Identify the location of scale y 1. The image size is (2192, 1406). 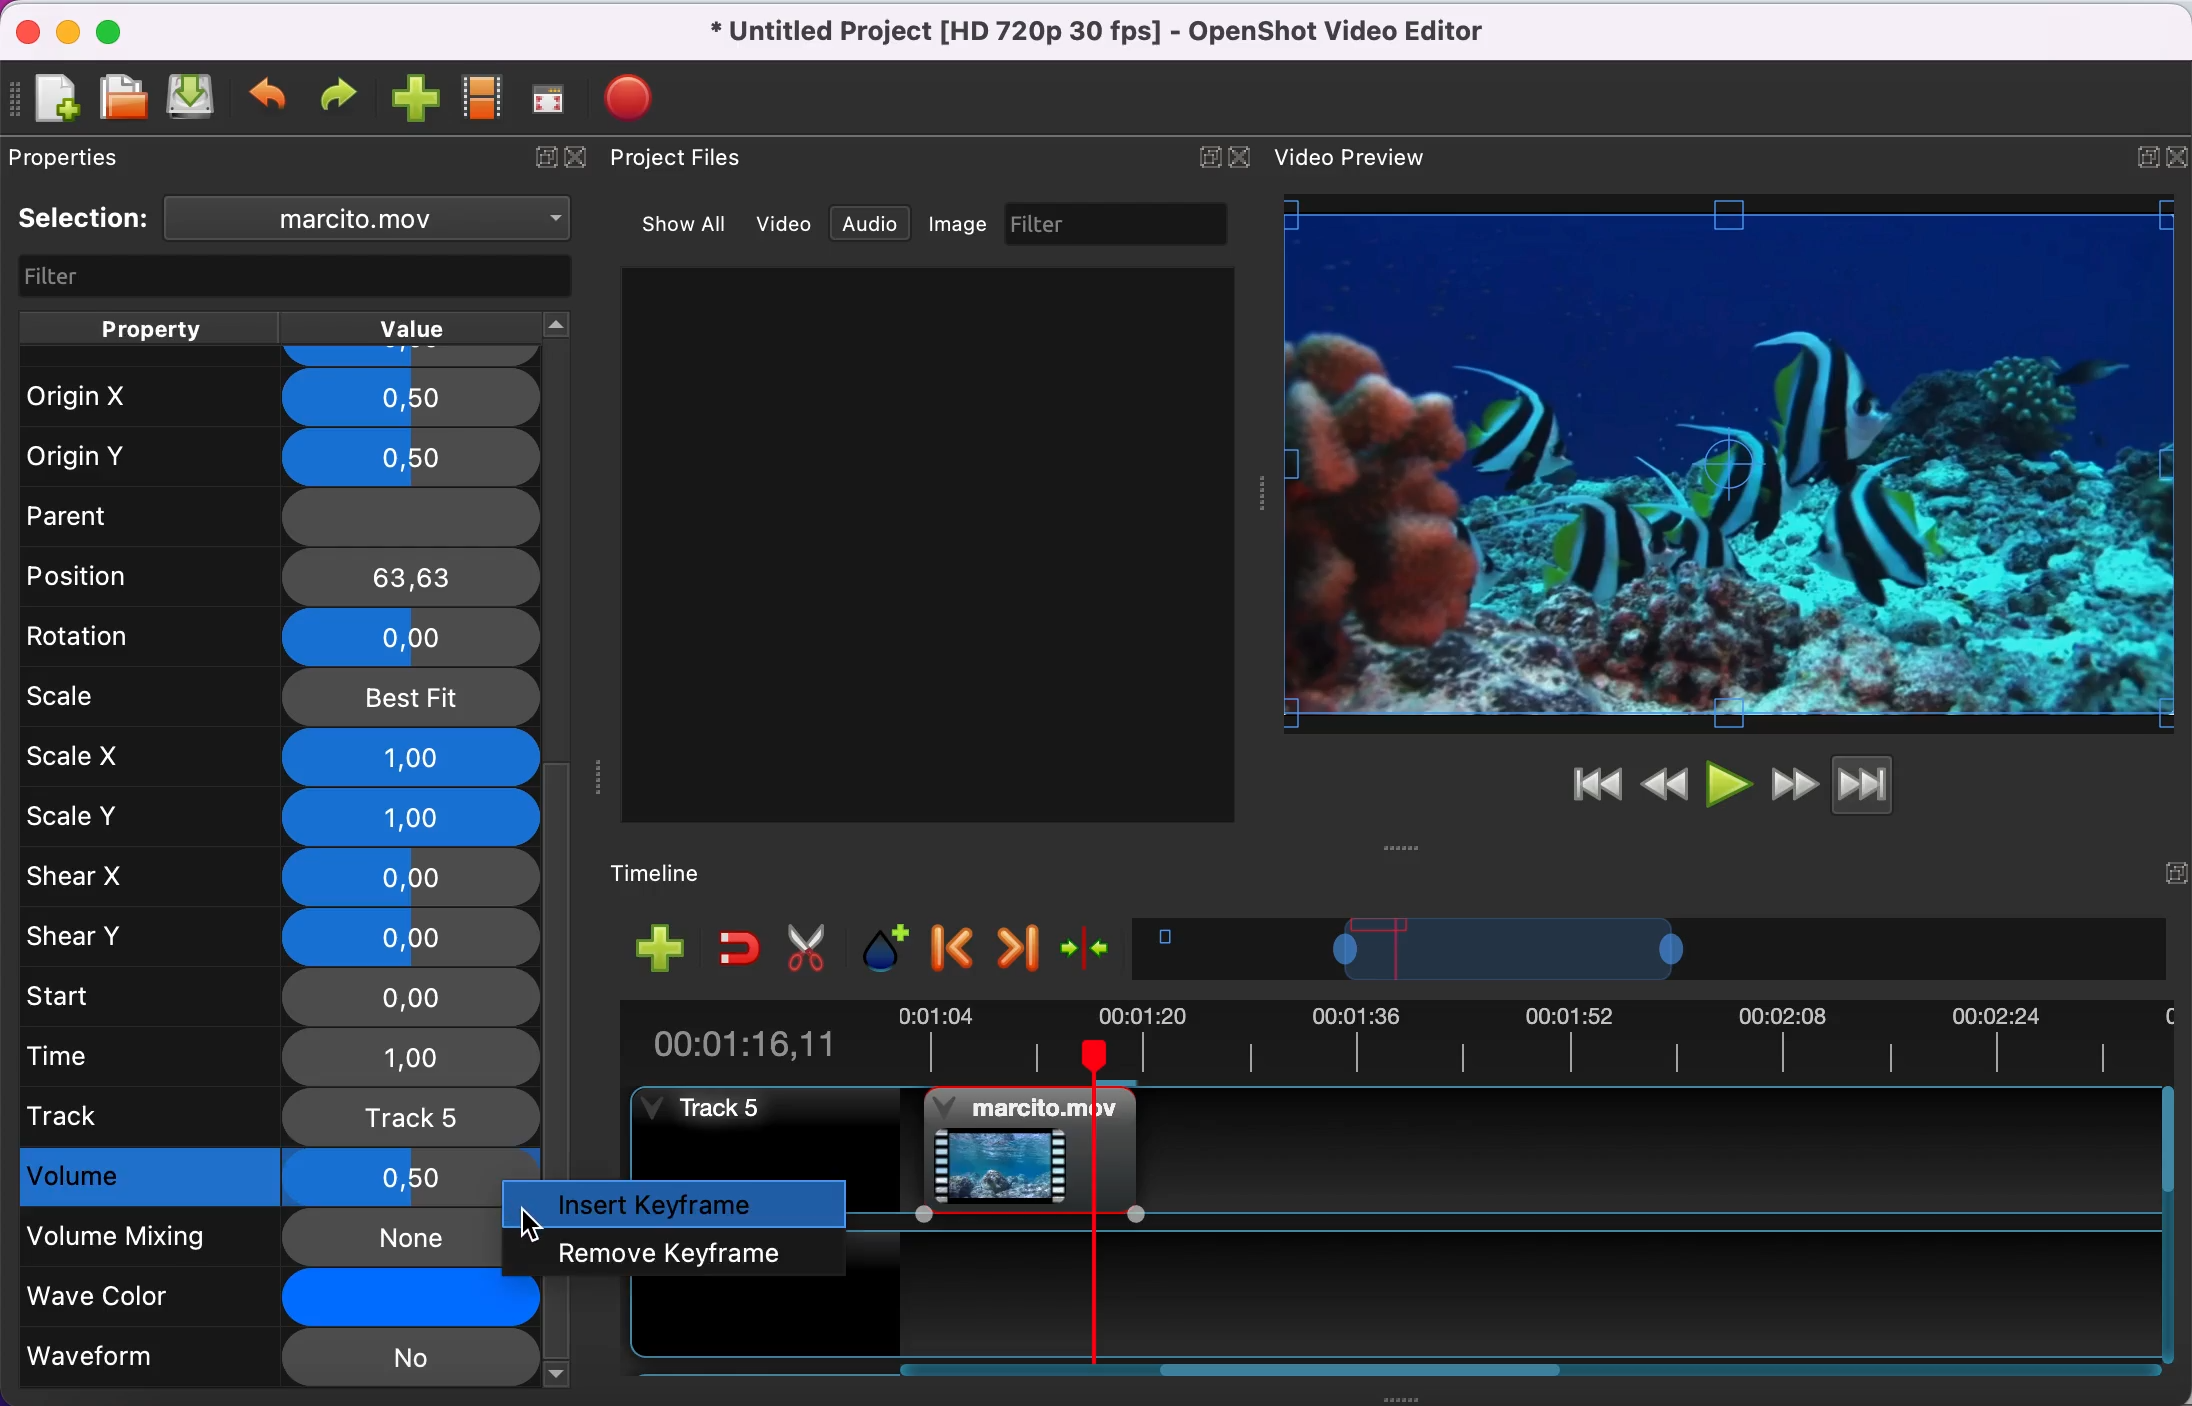
(281, 816).